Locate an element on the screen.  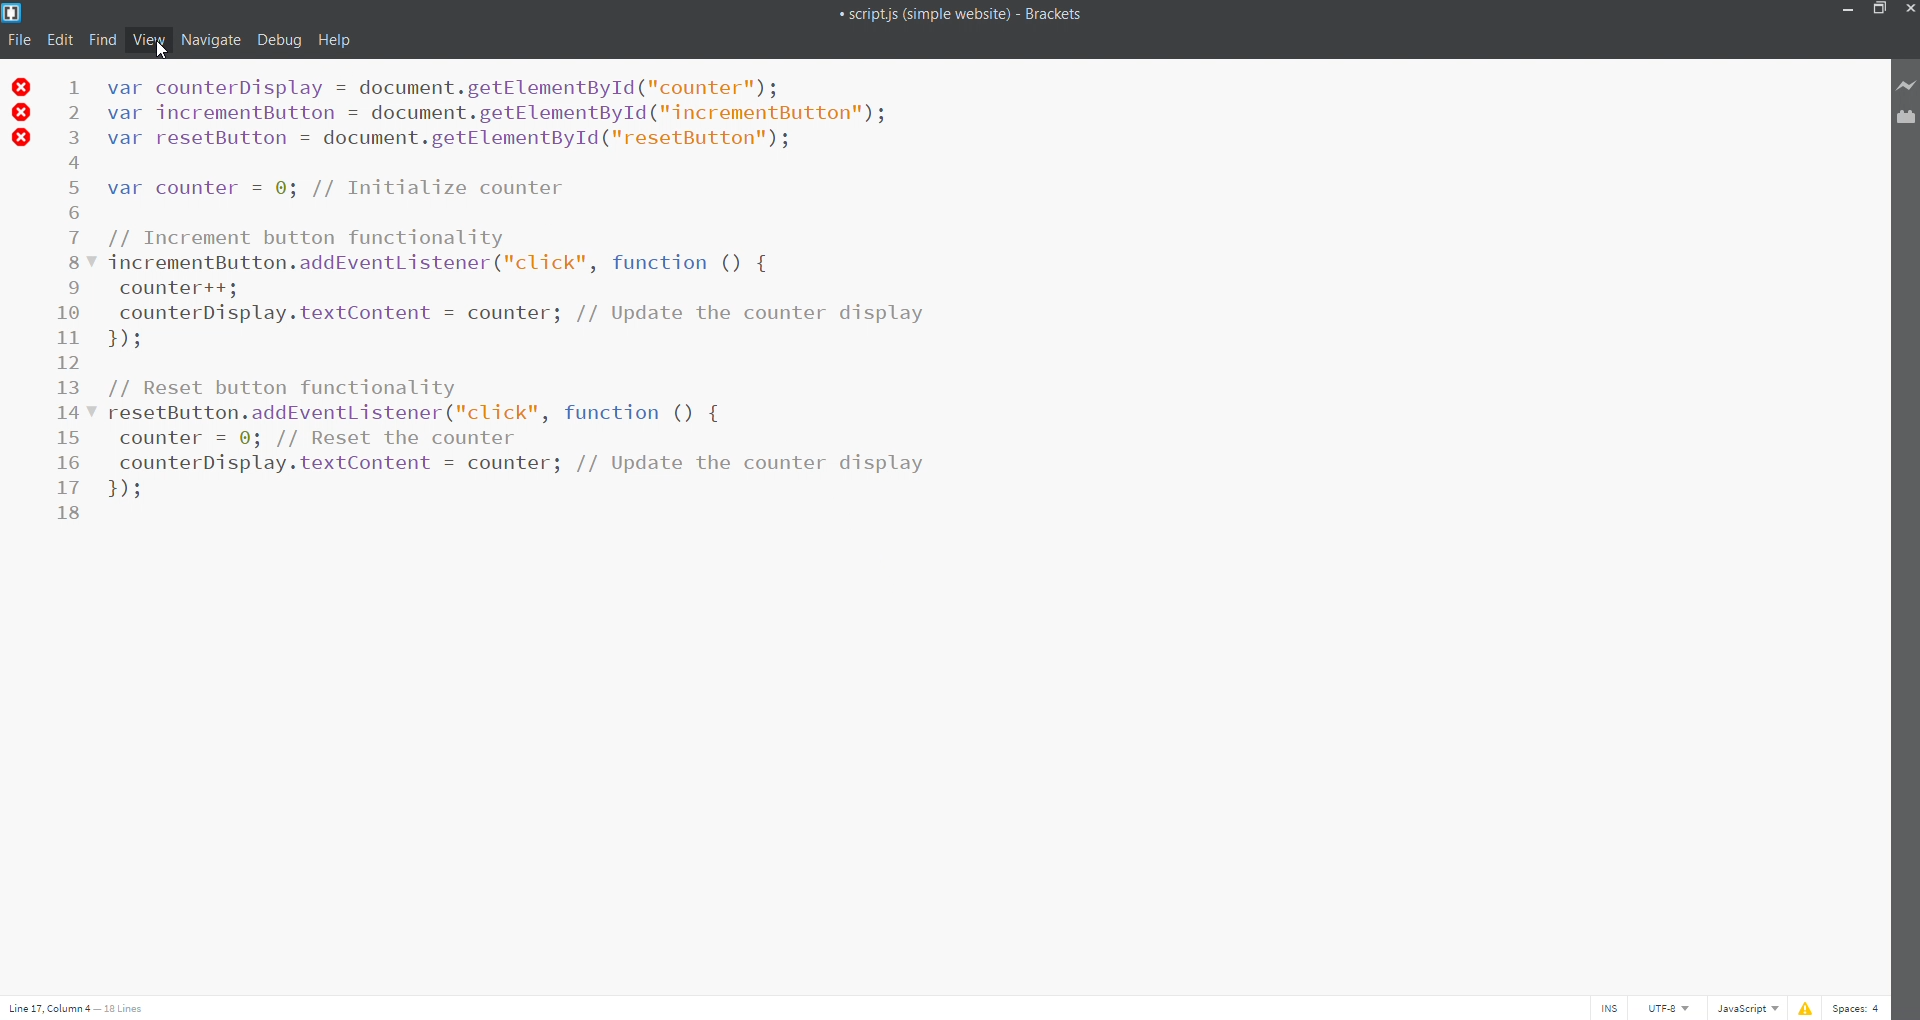
extension manager is located at coordinates (1906, 122).